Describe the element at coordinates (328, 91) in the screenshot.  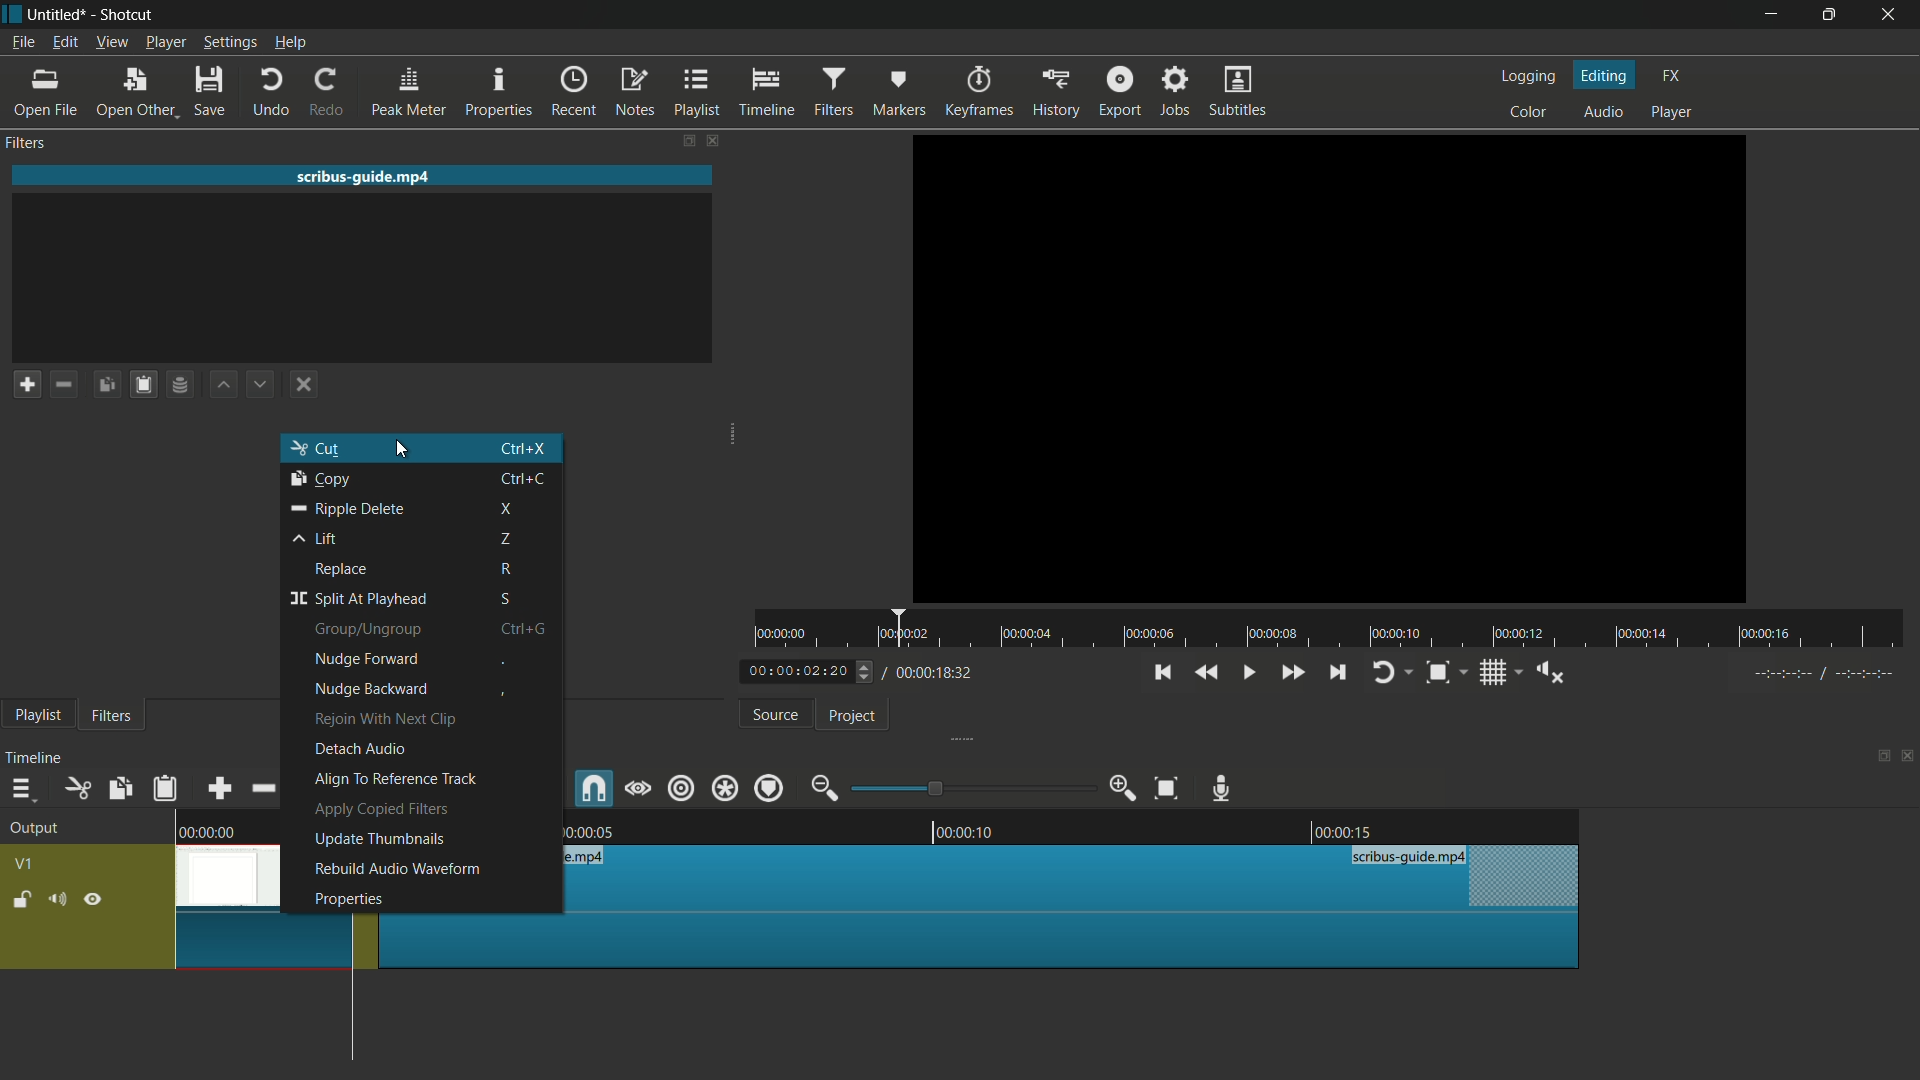
I see `redo` at that location.